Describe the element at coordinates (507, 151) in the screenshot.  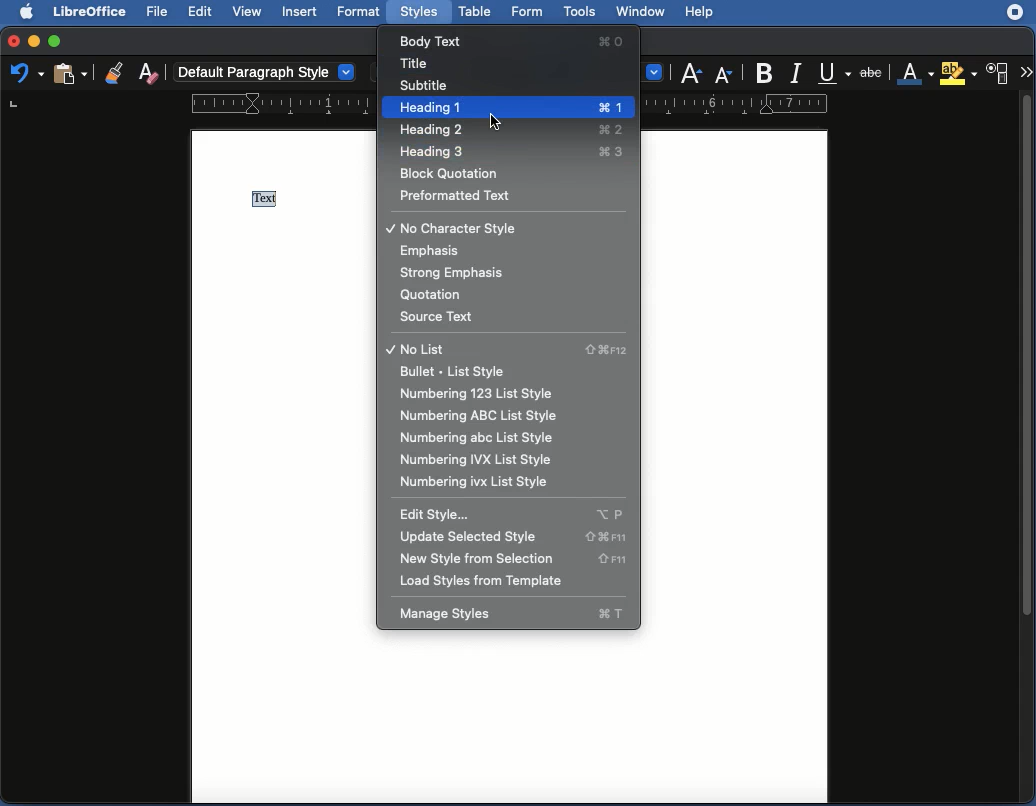
I see `heading 3` at that location.